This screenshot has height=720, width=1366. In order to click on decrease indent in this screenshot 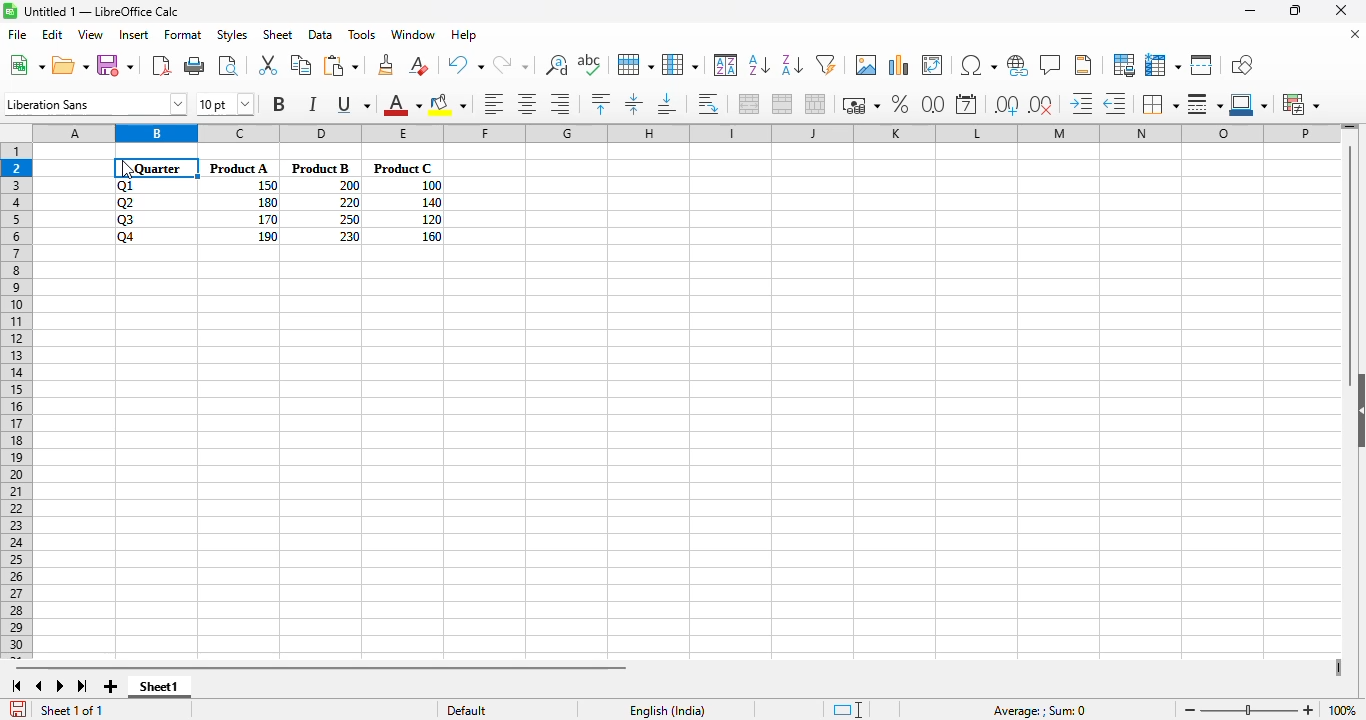, I will do `click(1117, 103)`.